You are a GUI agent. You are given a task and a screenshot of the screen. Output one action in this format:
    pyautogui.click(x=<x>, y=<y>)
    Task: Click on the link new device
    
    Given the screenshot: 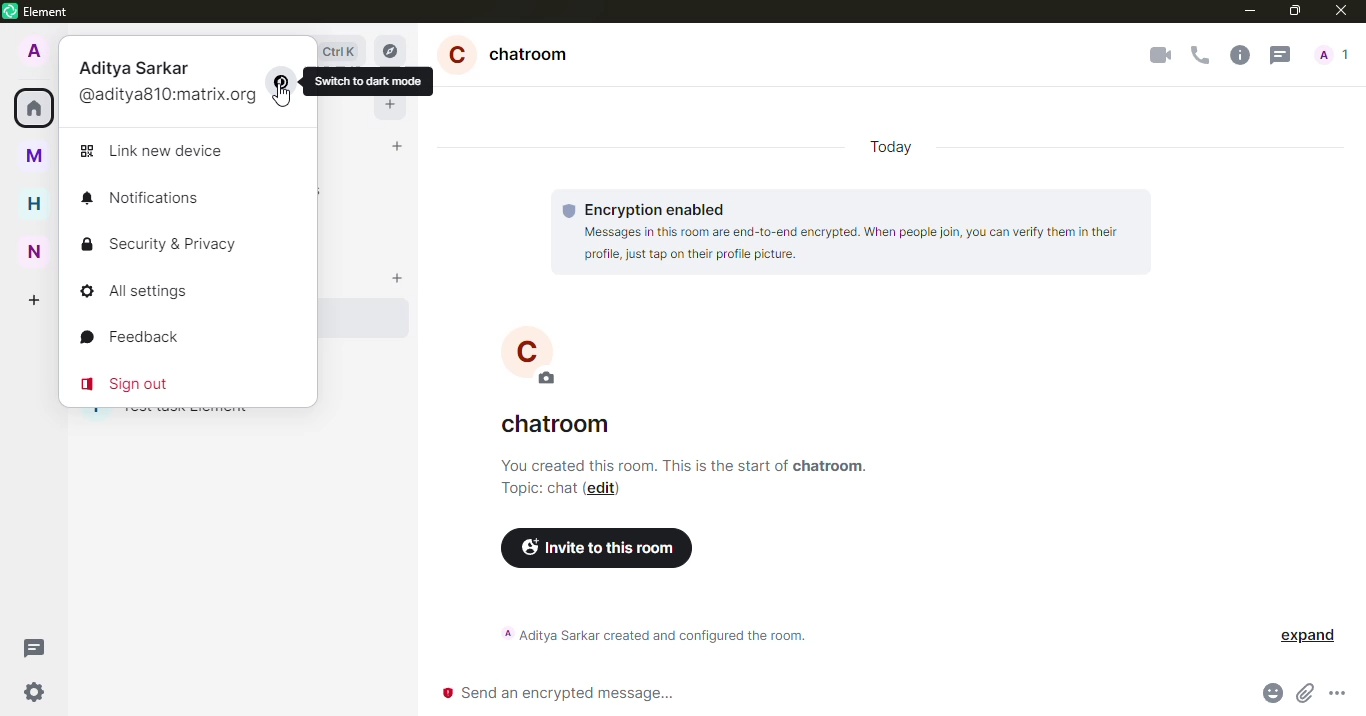 What is the action you would take?
    pyautogui.click(x=156, y=151)
    